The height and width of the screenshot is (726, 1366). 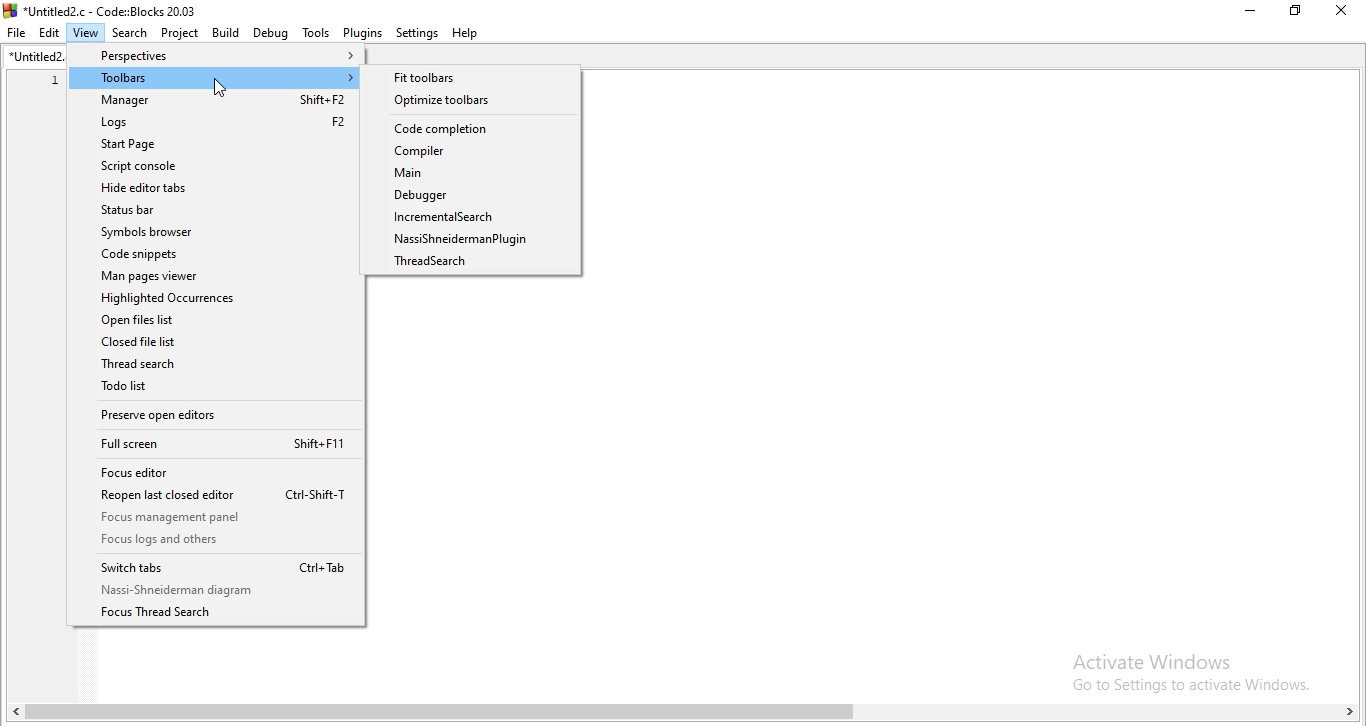 I want to click on scroll bar, so click(x=683, y=715).